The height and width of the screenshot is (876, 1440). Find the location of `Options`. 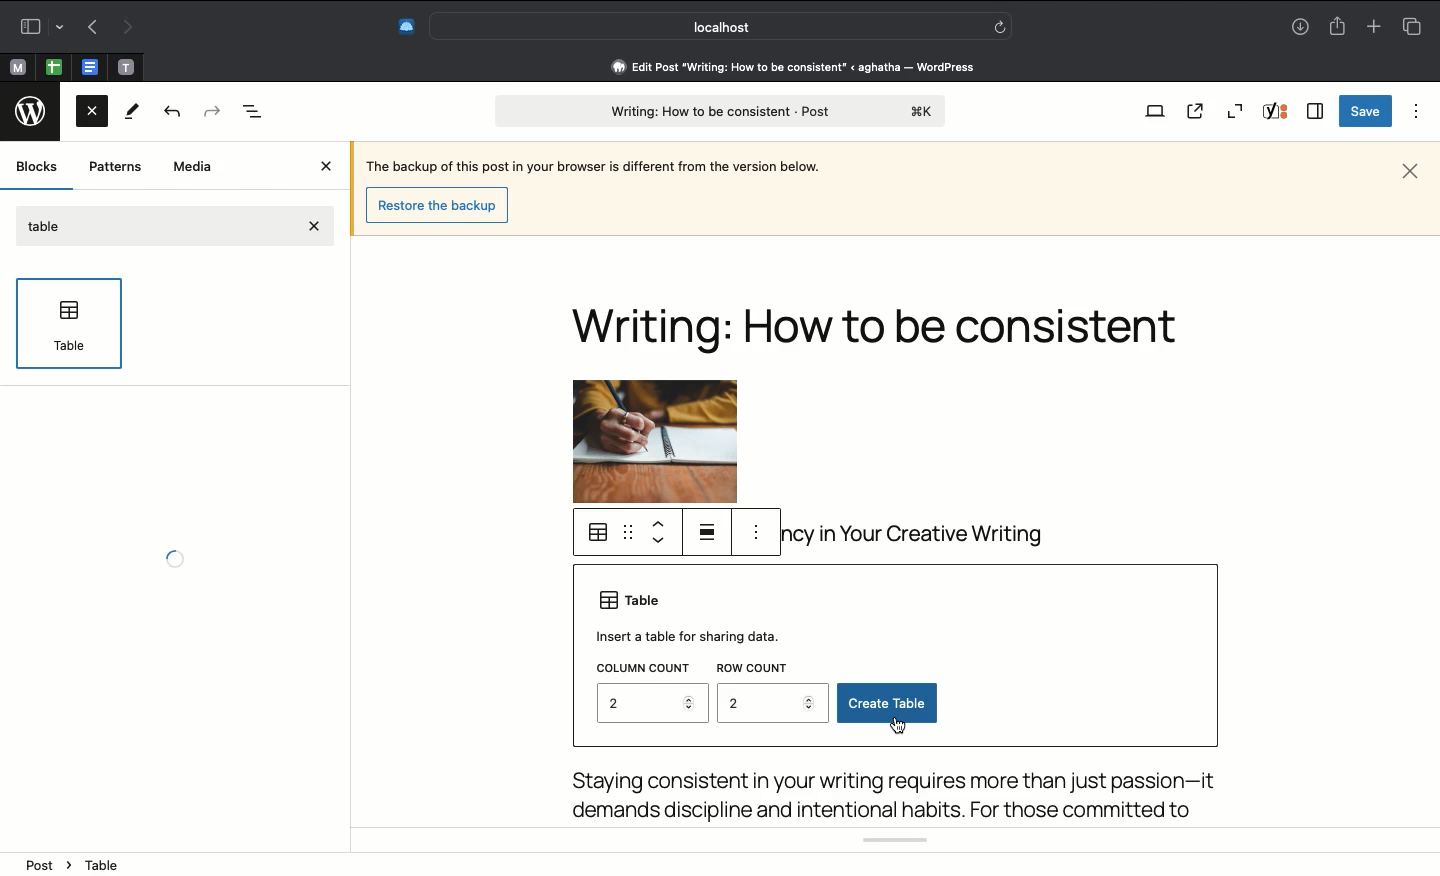

Options is located at coordinates (1418, 112).